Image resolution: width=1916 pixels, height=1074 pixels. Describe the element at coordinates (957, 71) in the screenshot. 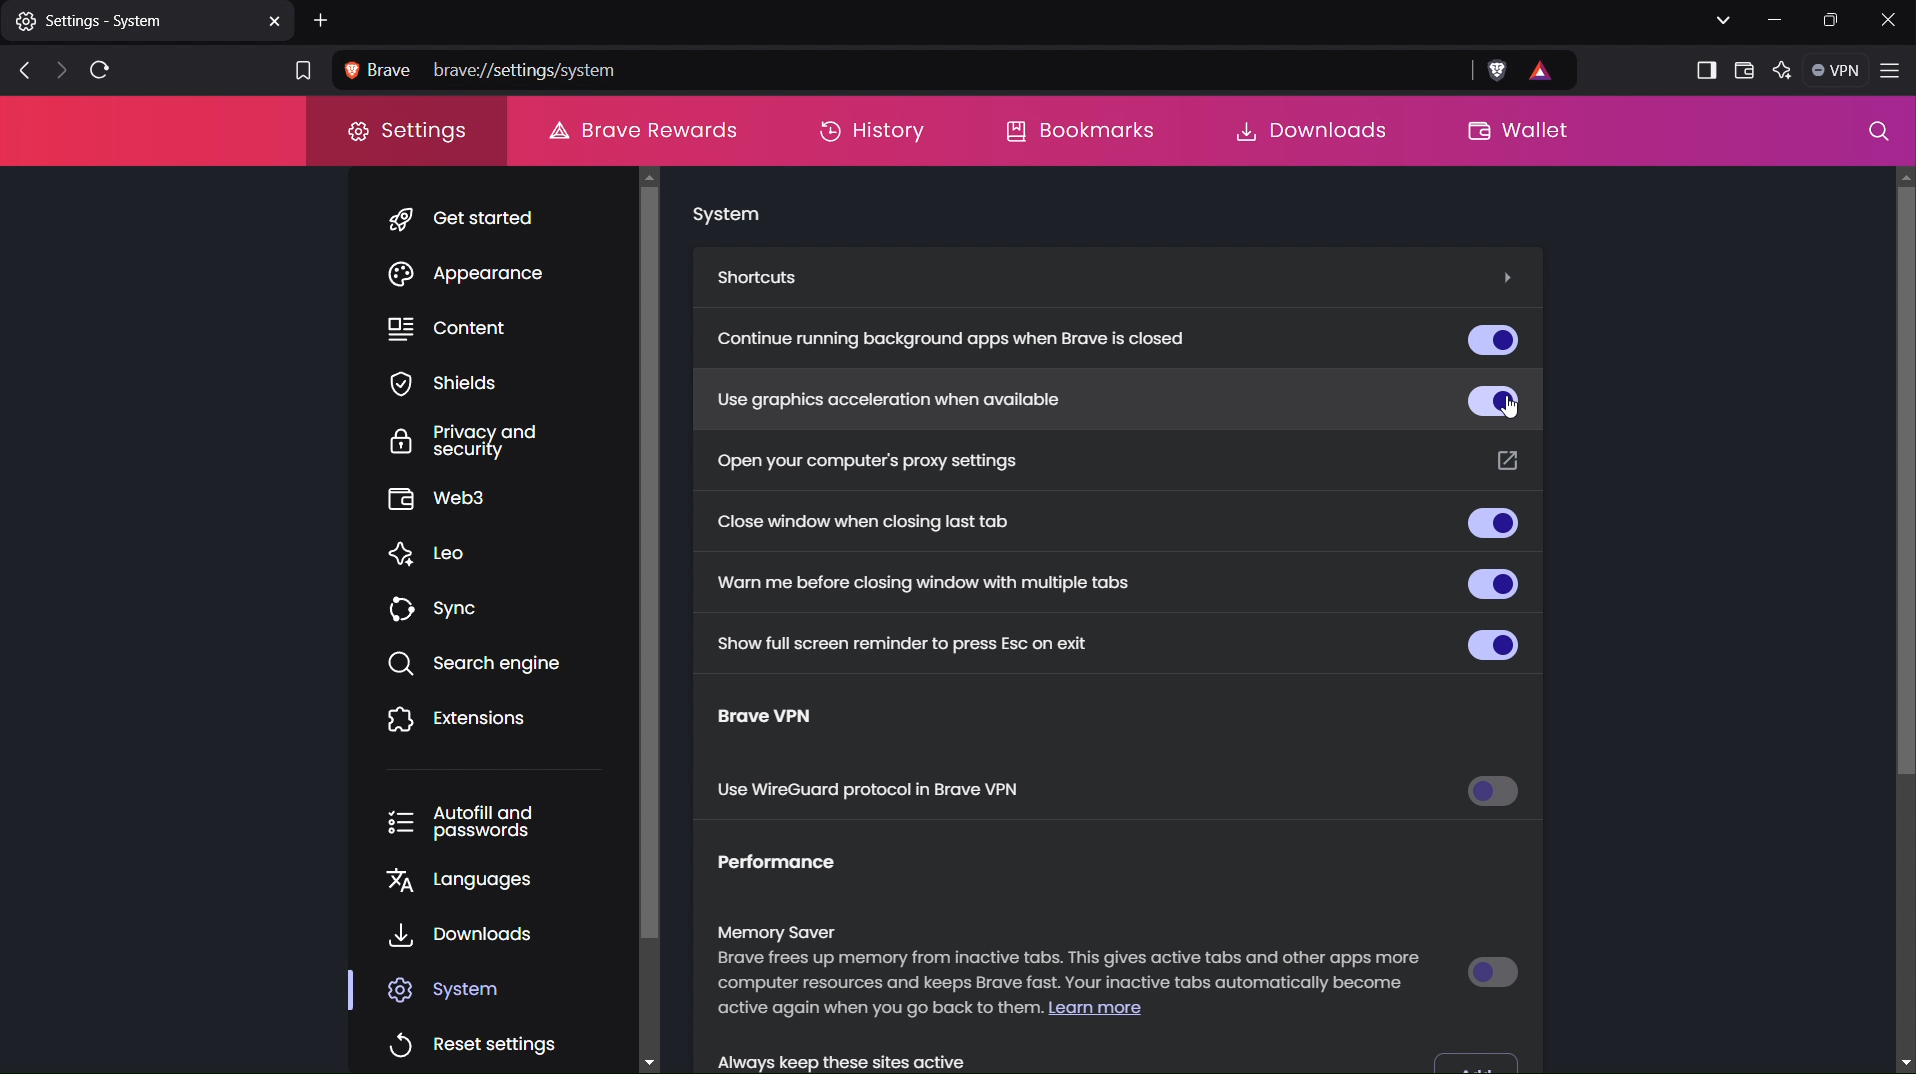

I see `Address Bar` at that location.